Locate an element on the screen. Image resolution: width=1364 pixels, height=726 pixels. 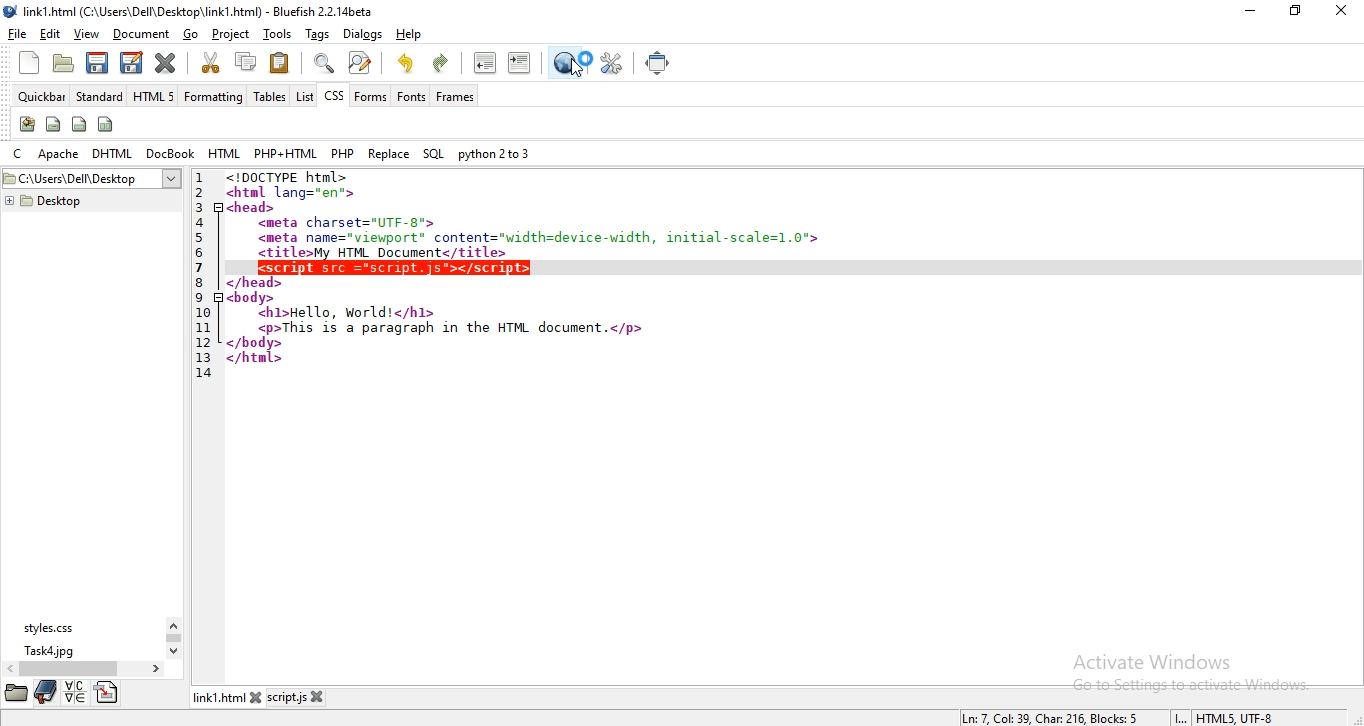
tags is located at coordinates (317, 34).